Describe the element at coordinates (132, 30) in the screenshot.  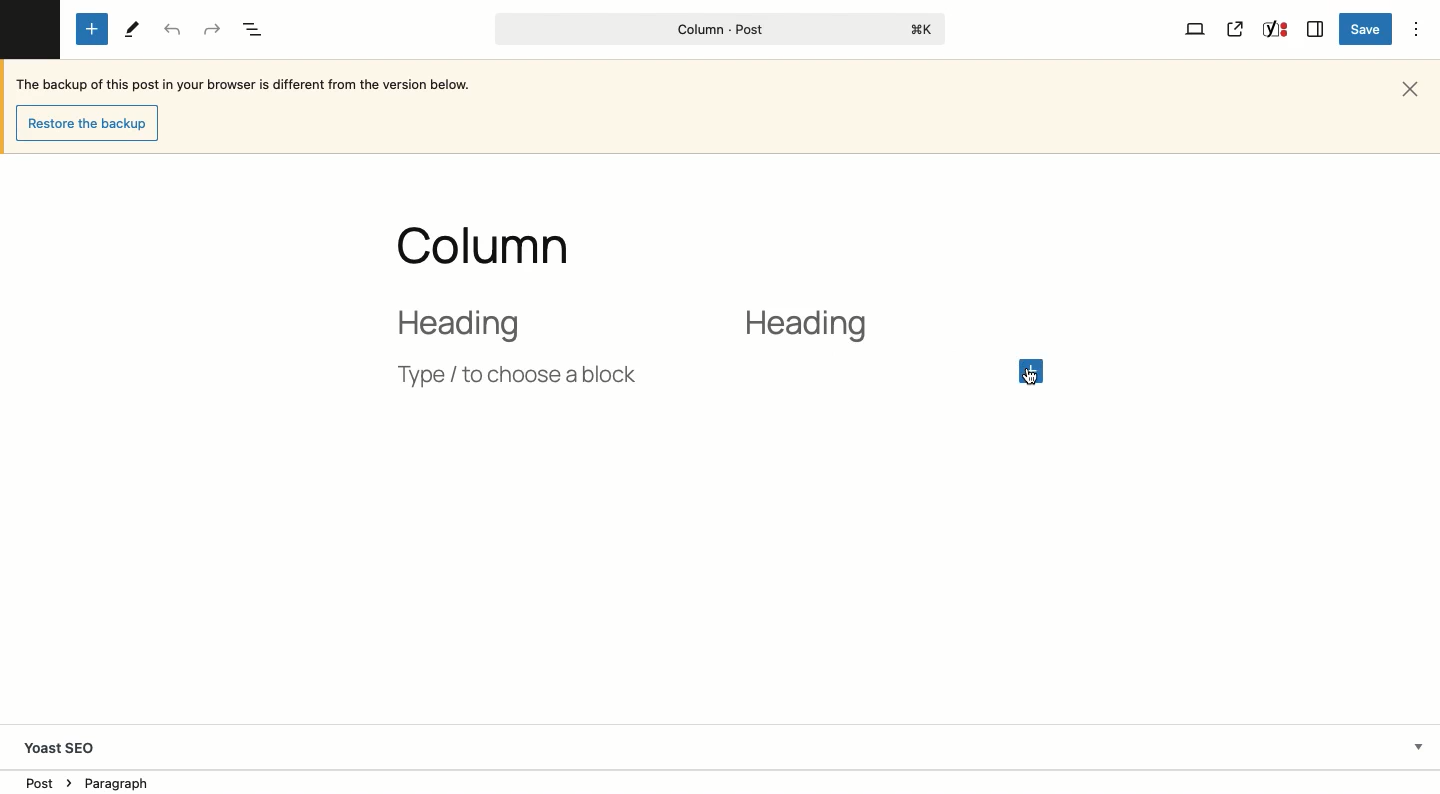
I see `Tools` at that location.